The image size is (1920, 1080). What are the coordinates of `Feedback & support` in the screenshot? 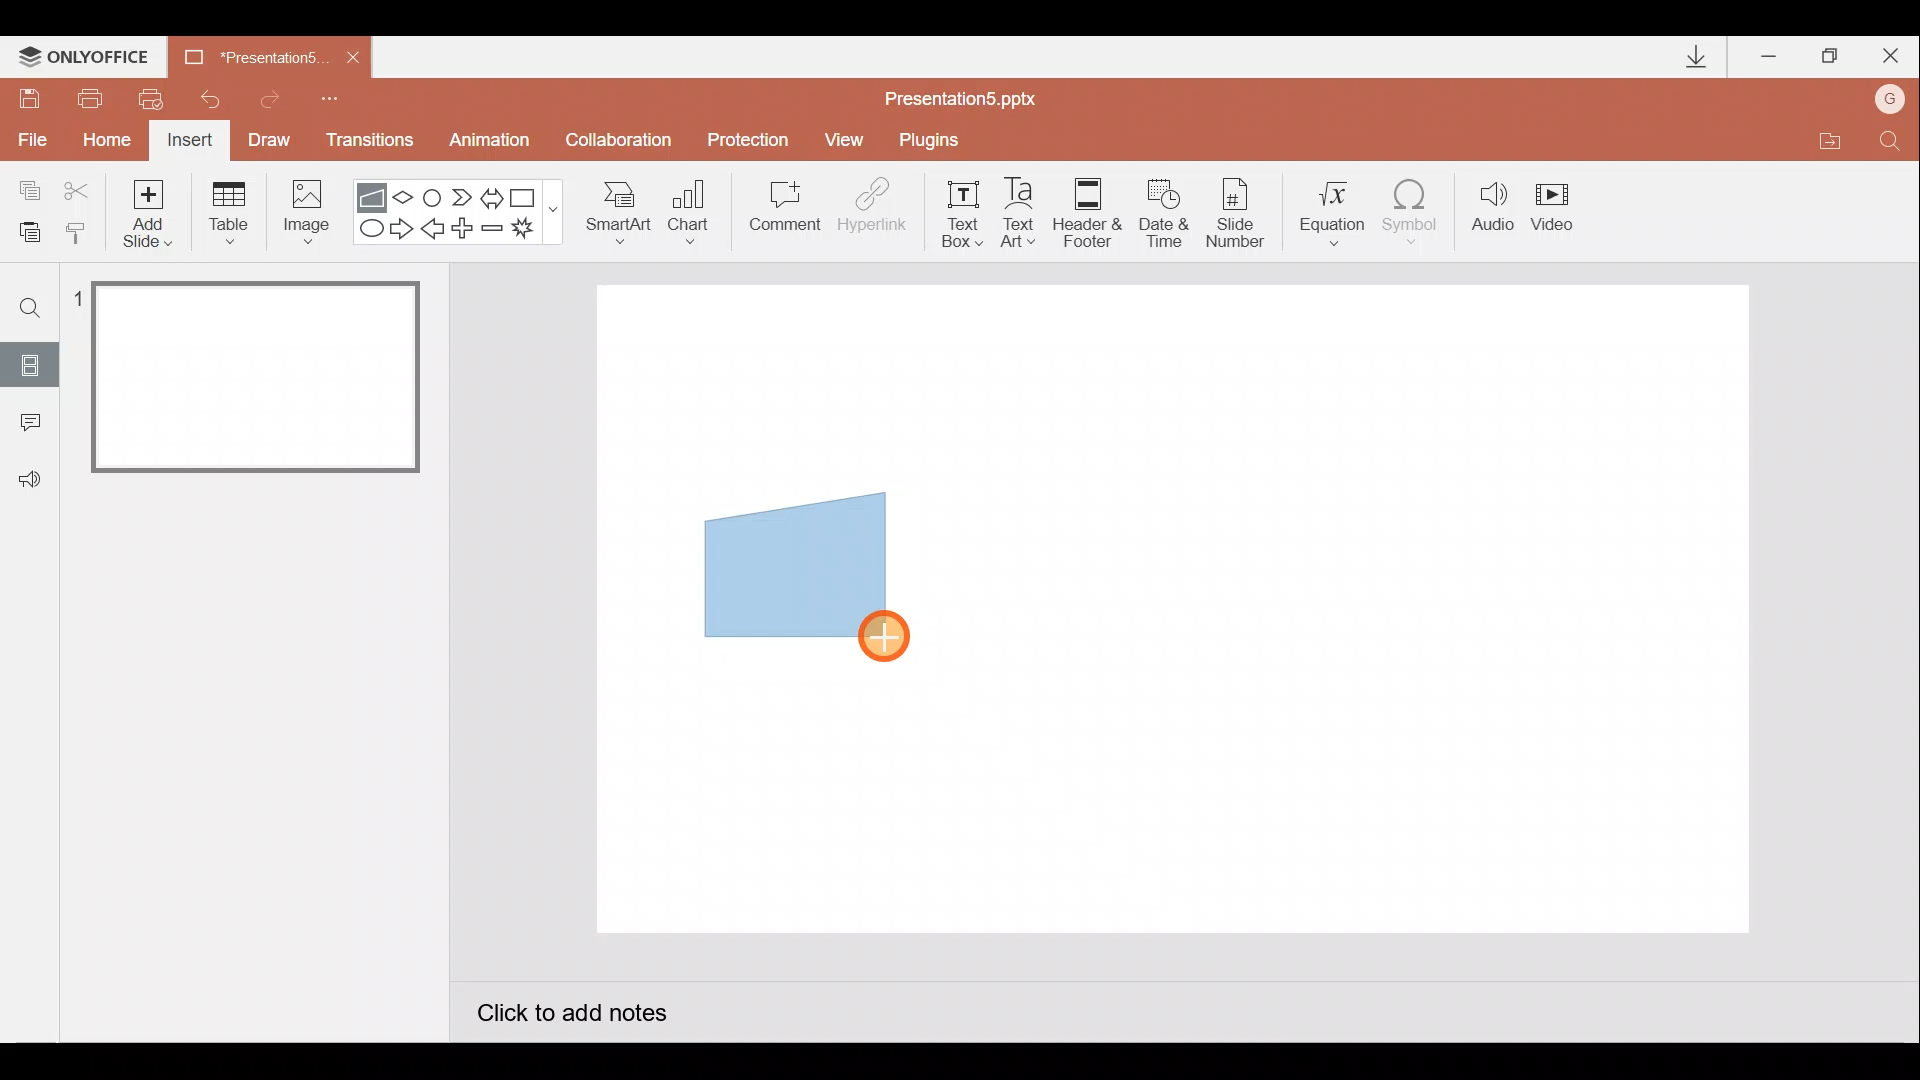 It's located at (31, 478).